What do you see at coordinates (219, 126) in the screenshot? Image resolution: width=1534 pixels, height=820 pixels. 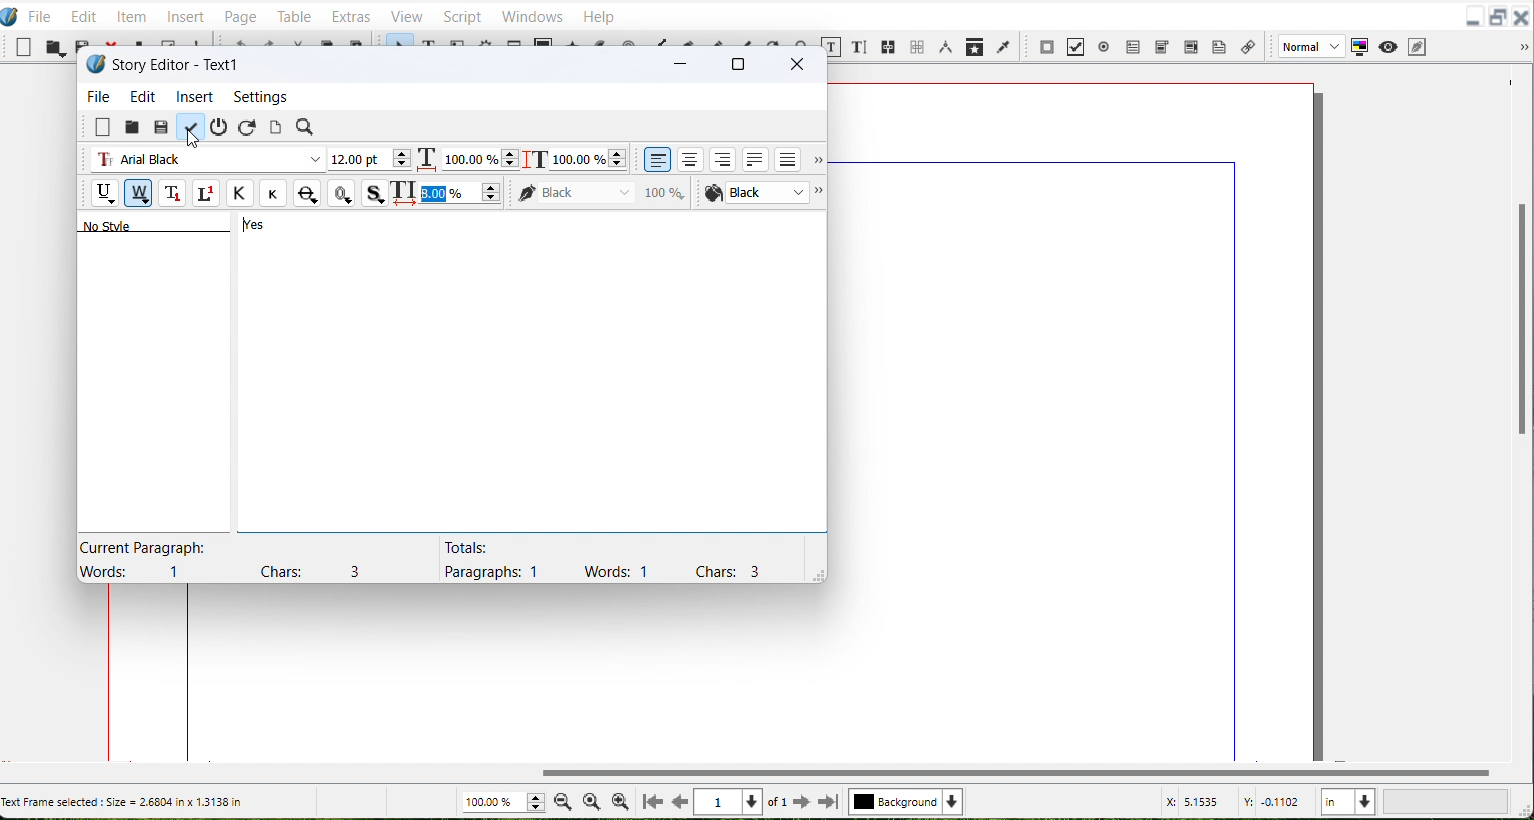 I see `Exit without updating text frame` at bounding box center [219, 126].